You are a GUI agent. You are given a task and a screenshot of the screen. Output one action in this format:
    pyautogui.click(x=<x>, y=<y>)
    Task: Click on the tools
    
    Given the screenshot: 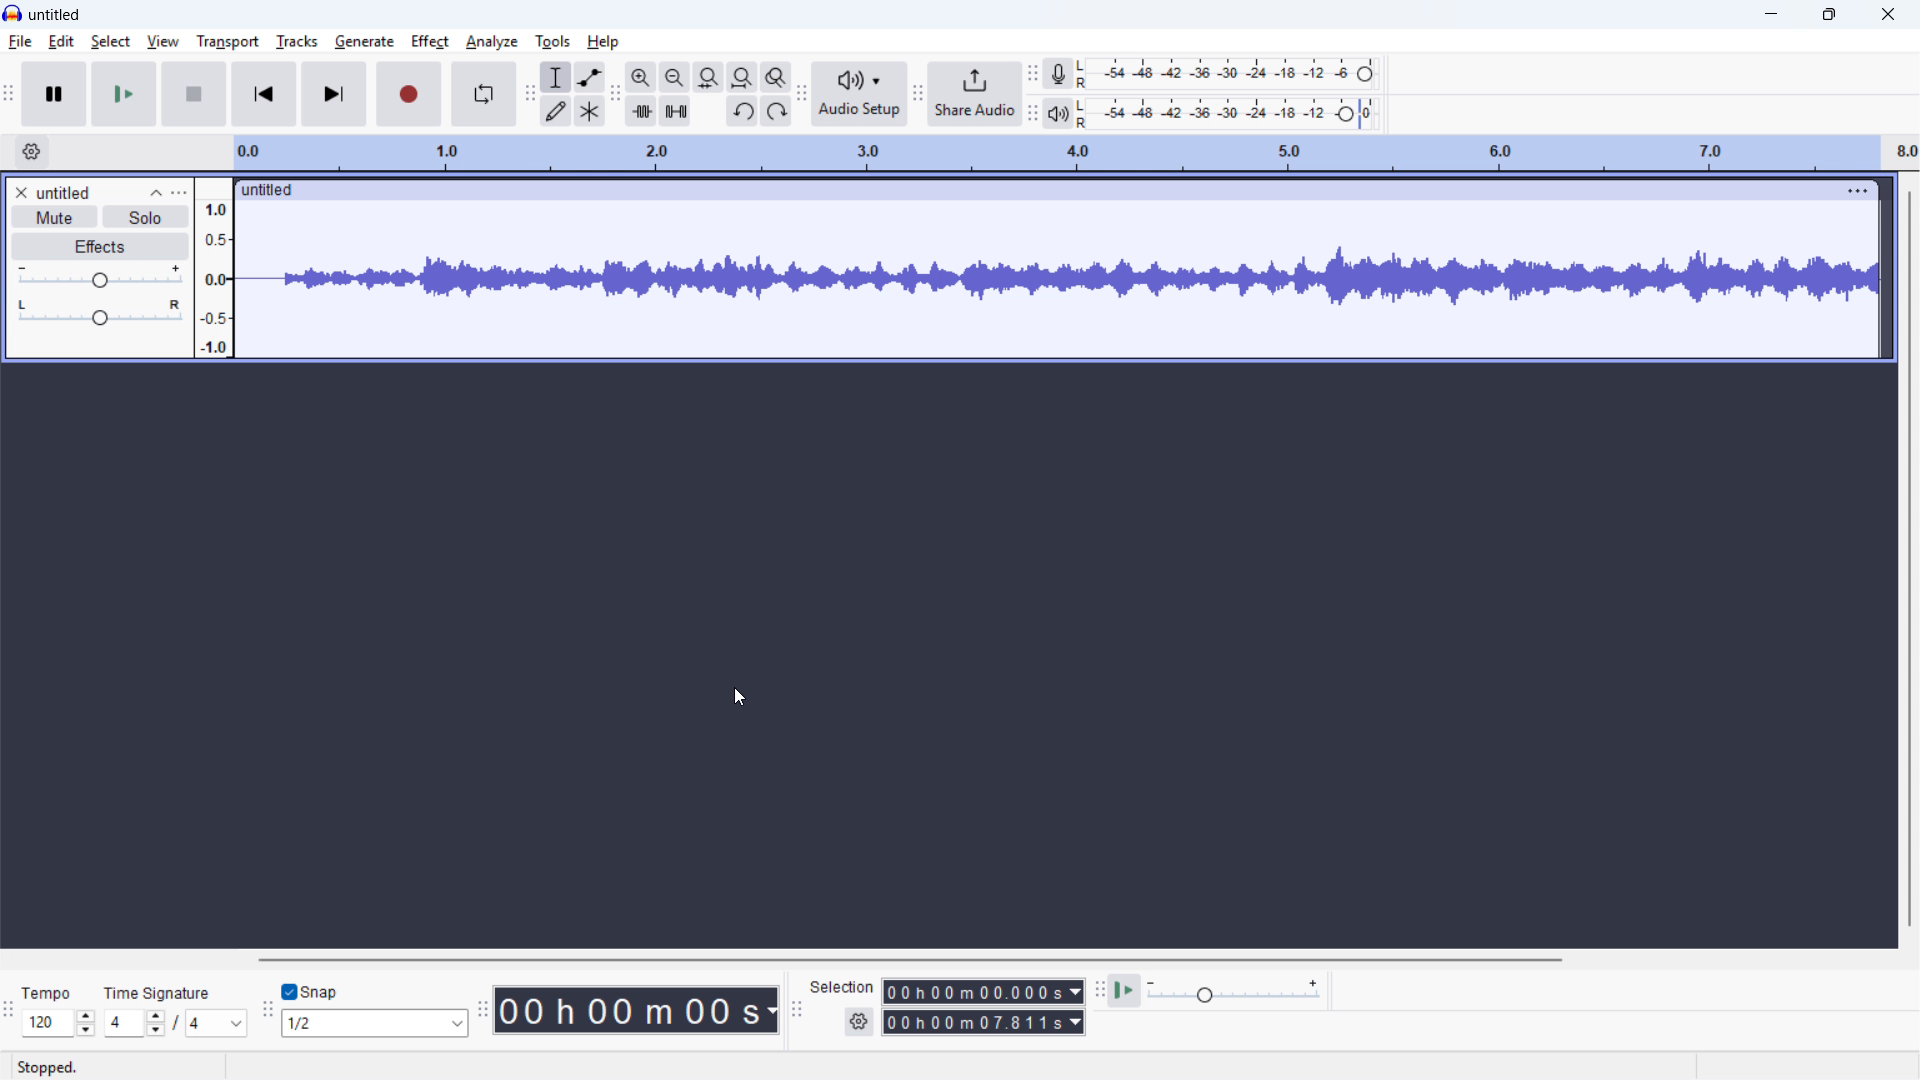 What is the action you would take?
    pyautogui.click(x=553, y=40)
    